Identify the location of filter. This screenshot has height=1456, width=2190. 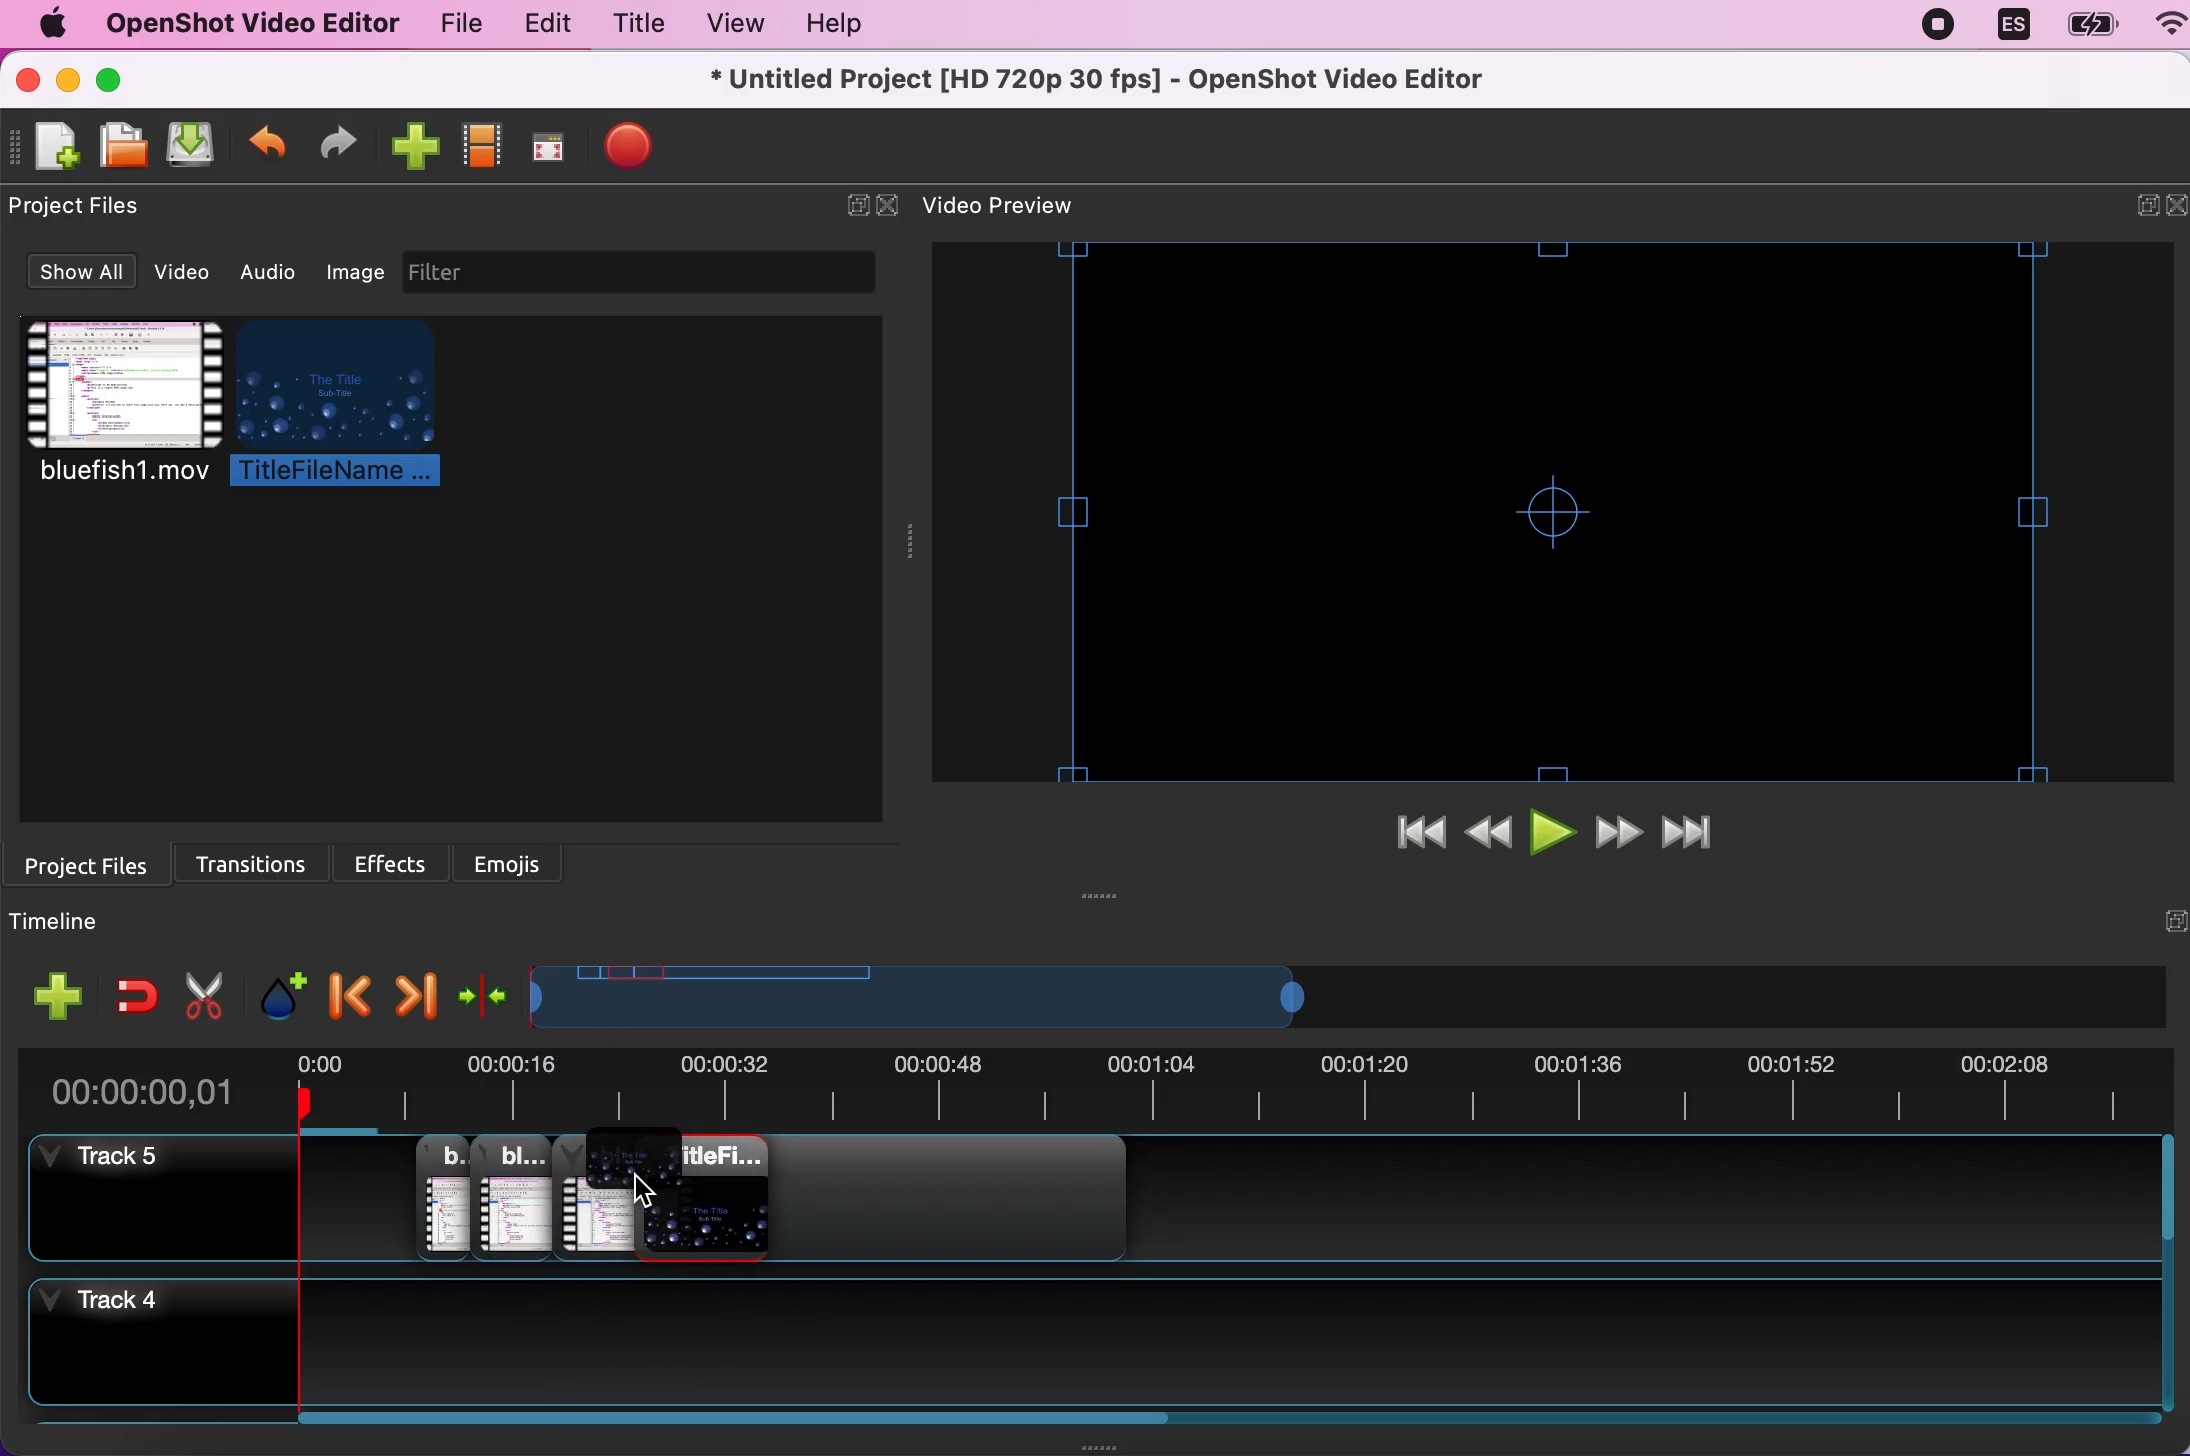
(660, 272).